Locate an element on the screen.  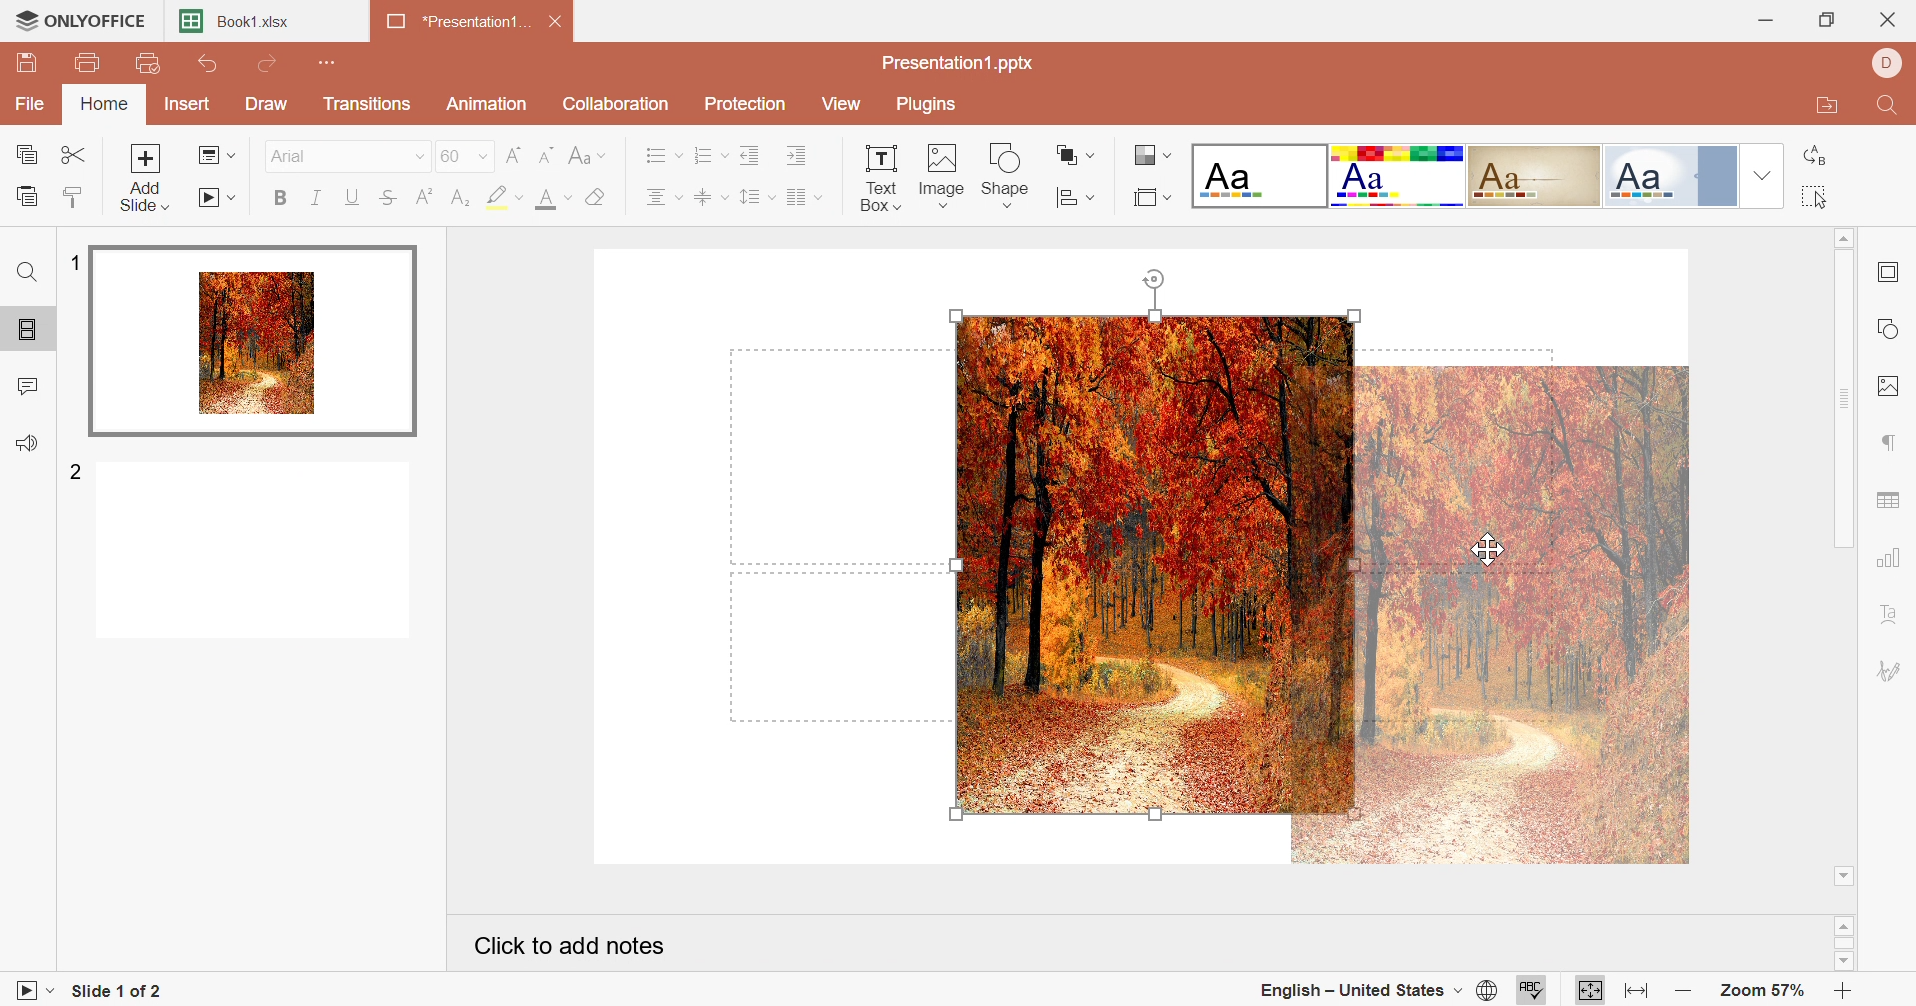
Check Spelling is located at coordinates (1533, 989).